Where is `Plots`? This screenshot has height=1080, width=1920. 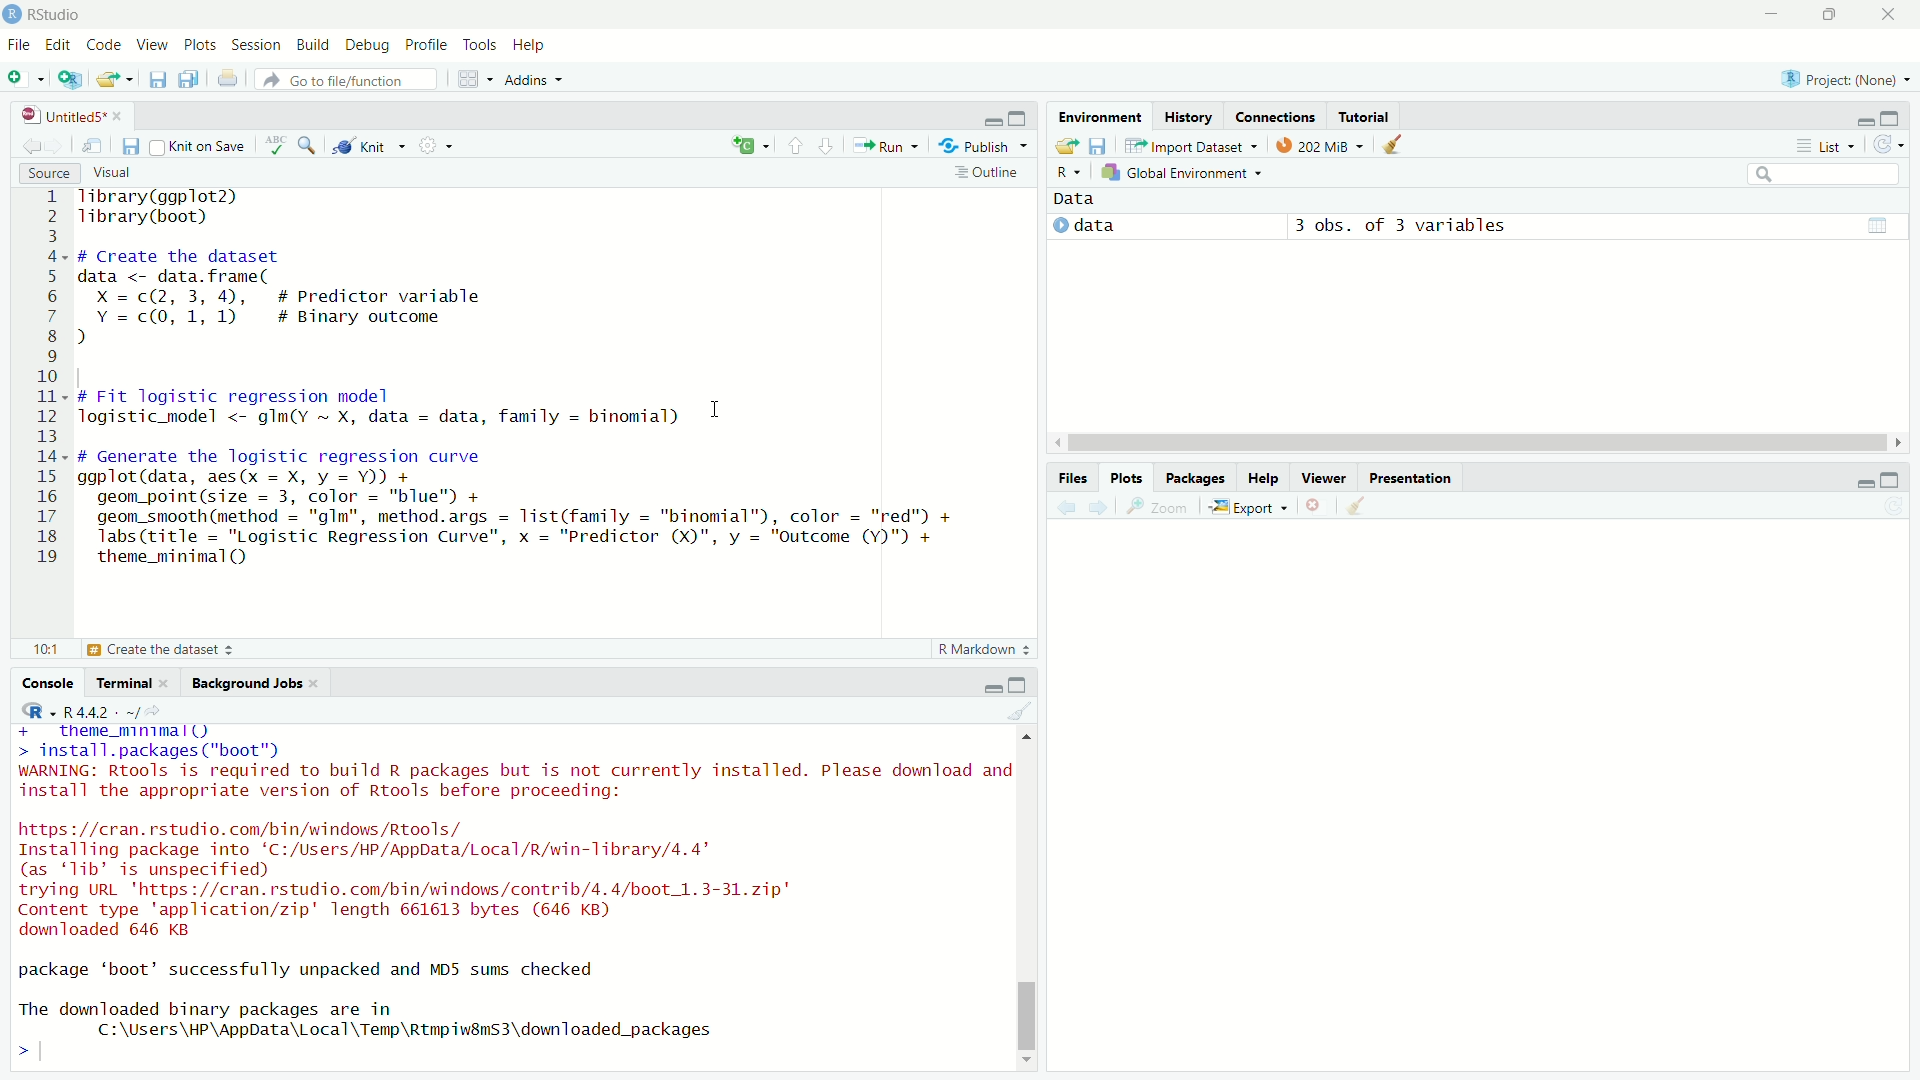 Plots is located at coordinates (199, 44).